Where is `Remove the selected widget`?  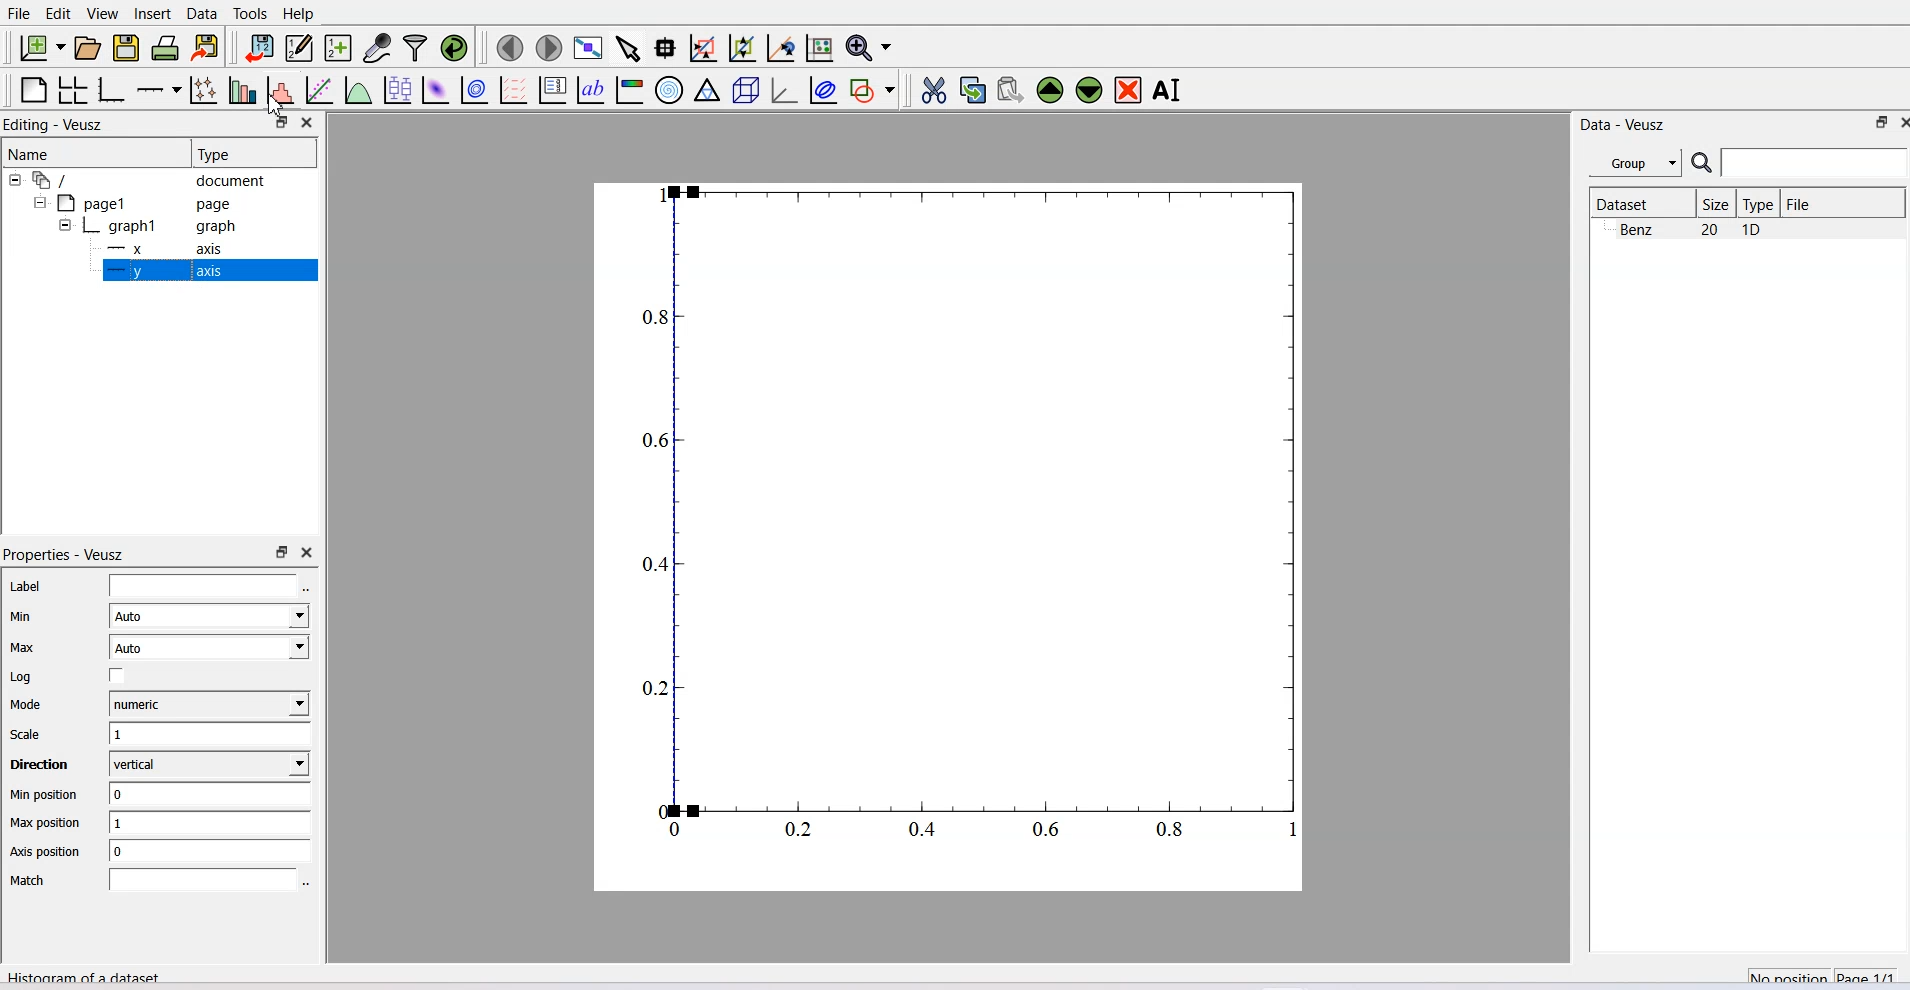
Remove the selected widget is located at coordinates (1127, 90).